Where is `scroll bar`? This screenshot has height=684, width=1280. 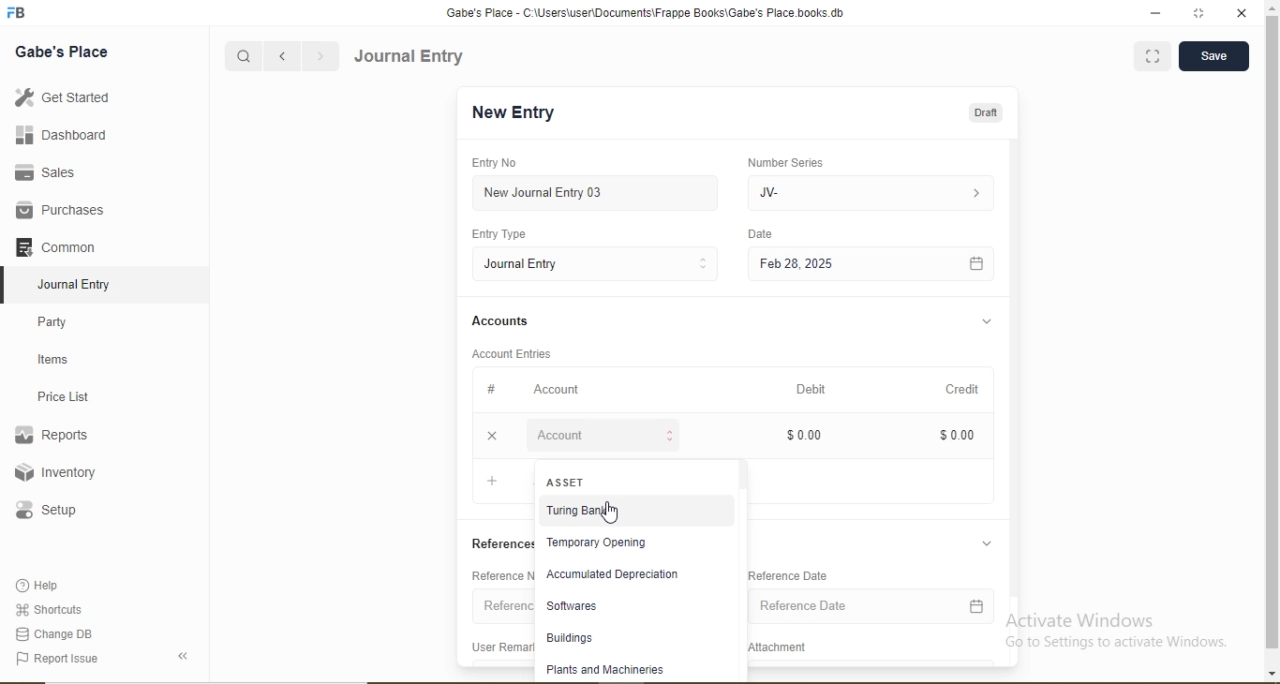 scroll bar is located at coordinates (1271, 334).